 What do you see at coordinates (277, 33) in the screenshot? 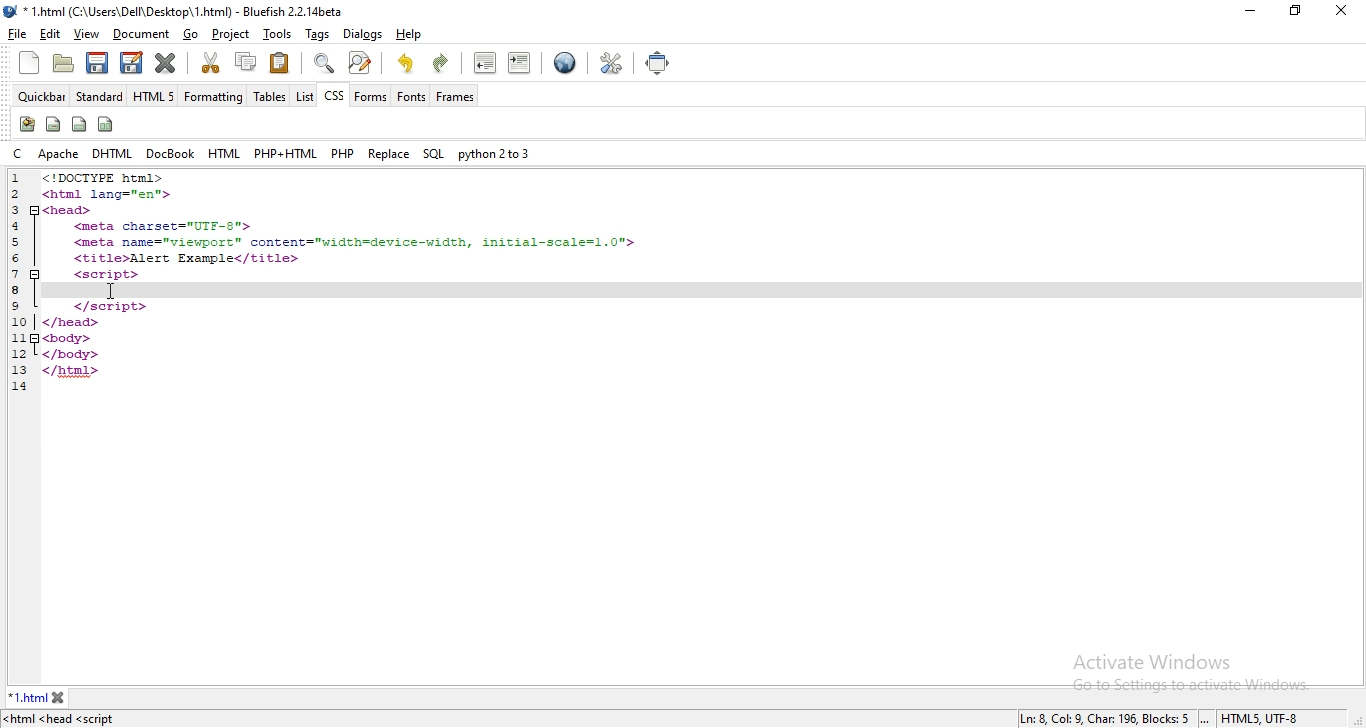
I see `tools` at bounding box center [277, 33].